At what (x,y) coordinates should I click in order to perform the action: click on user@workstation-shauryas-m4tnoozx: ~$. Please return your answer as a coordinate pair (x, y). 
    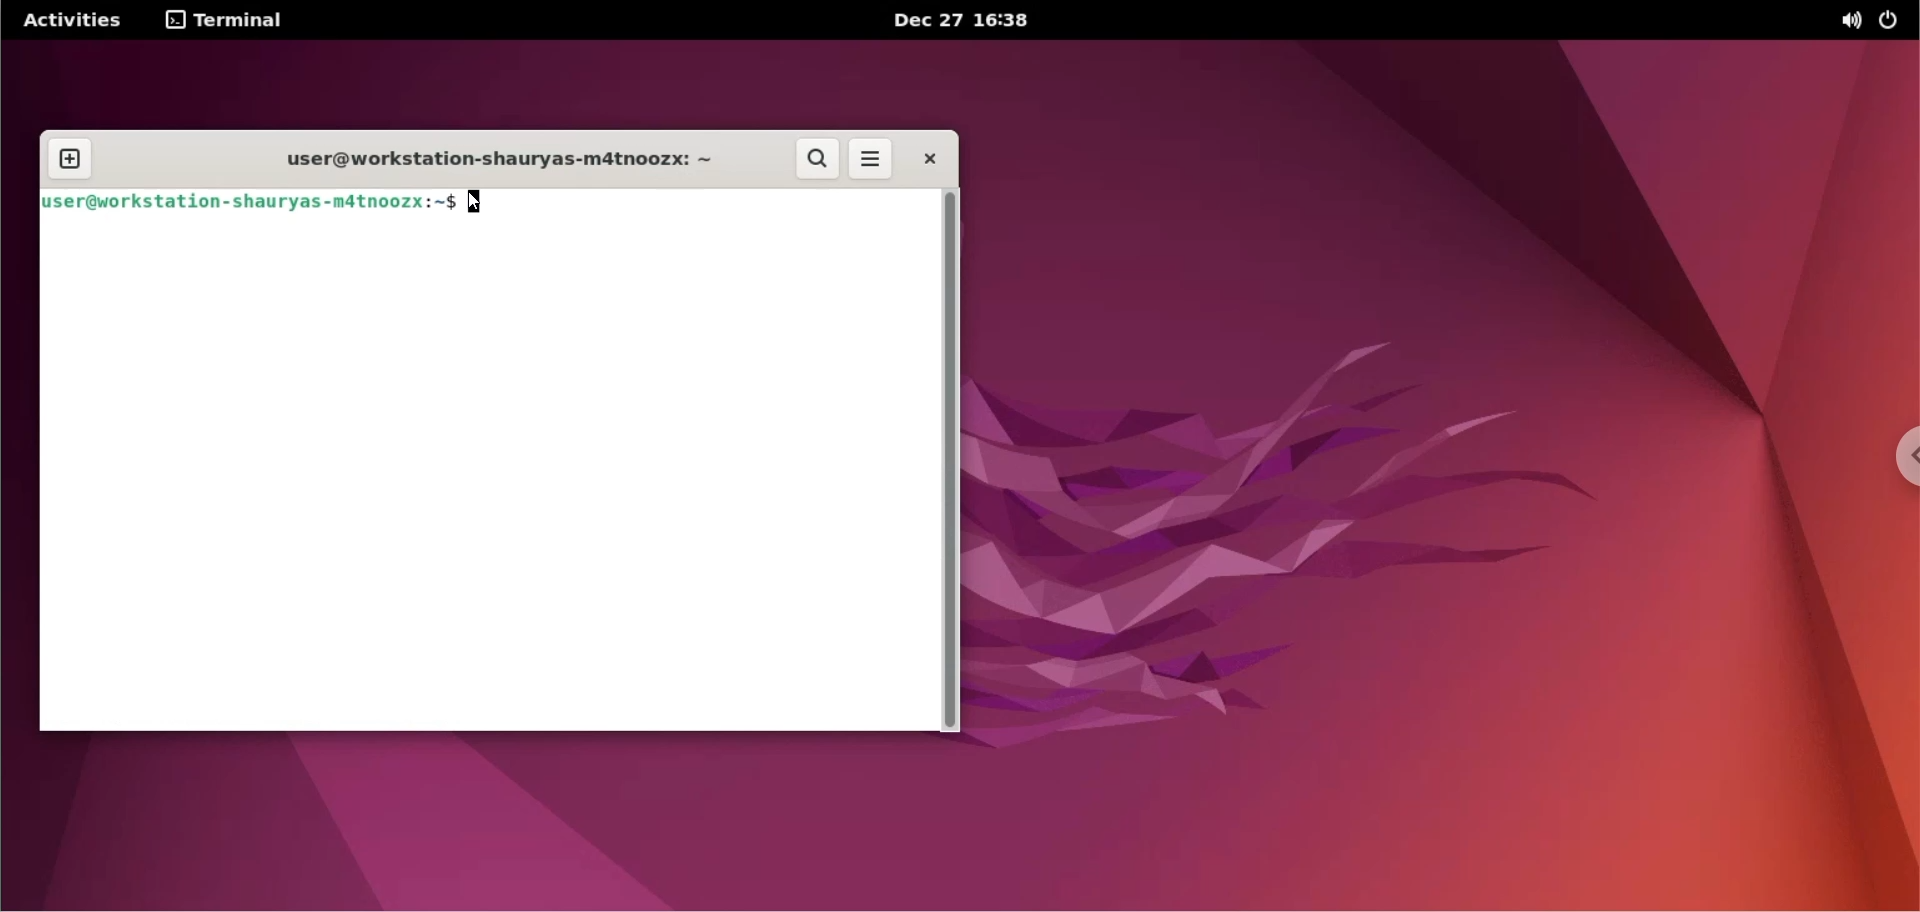
    Looking at the image, I should click on (489, 163).